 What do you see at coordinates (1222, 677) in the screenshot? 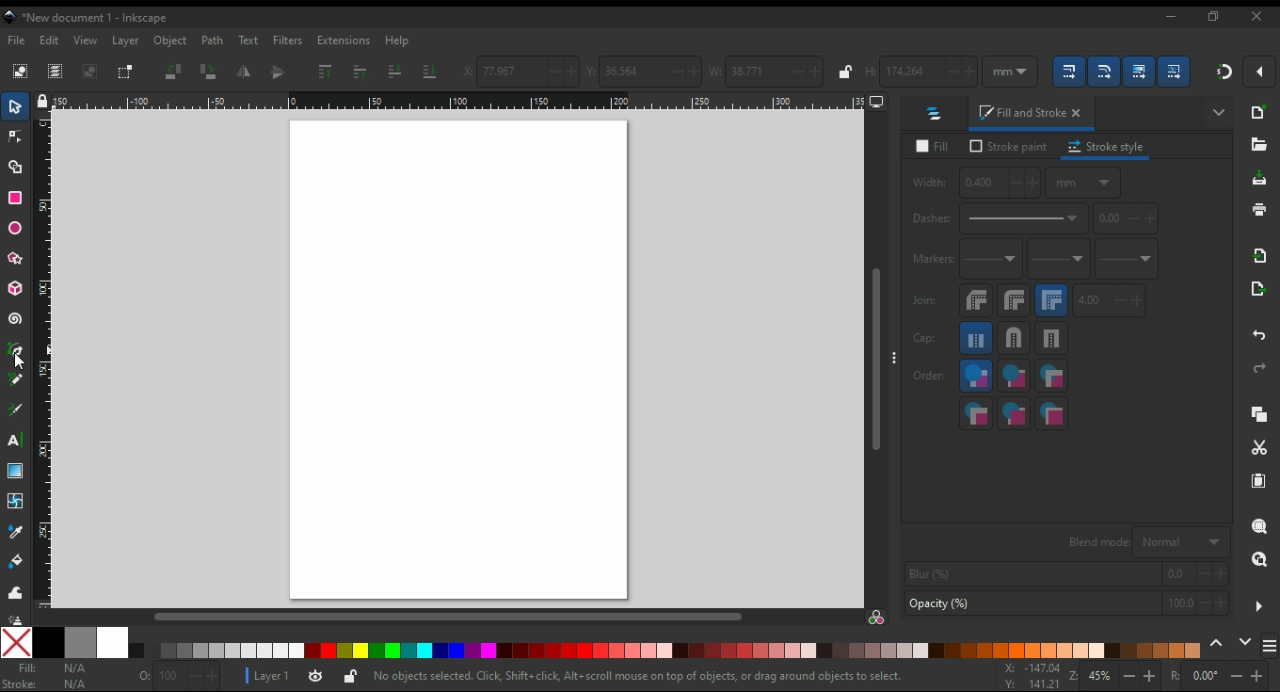
I see `rotation increase/decrease` at bounding box center [1222, 677].